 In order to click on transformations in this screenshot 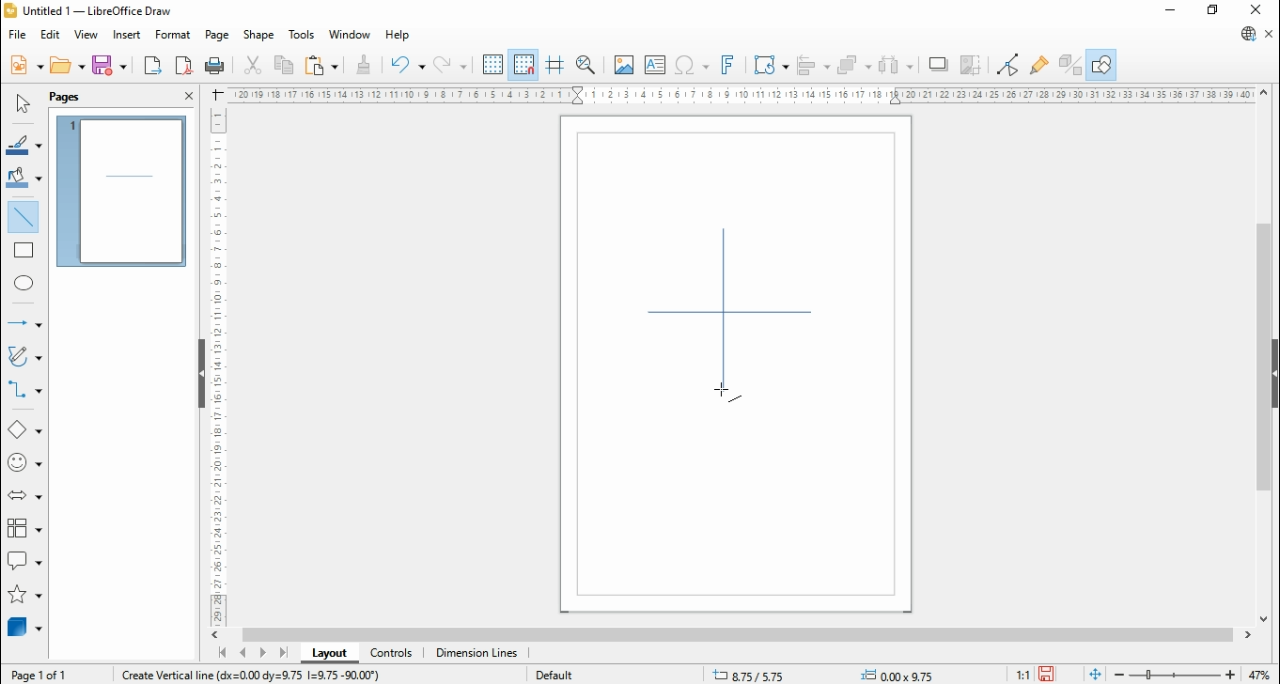, I will do `click(770, 64)`.